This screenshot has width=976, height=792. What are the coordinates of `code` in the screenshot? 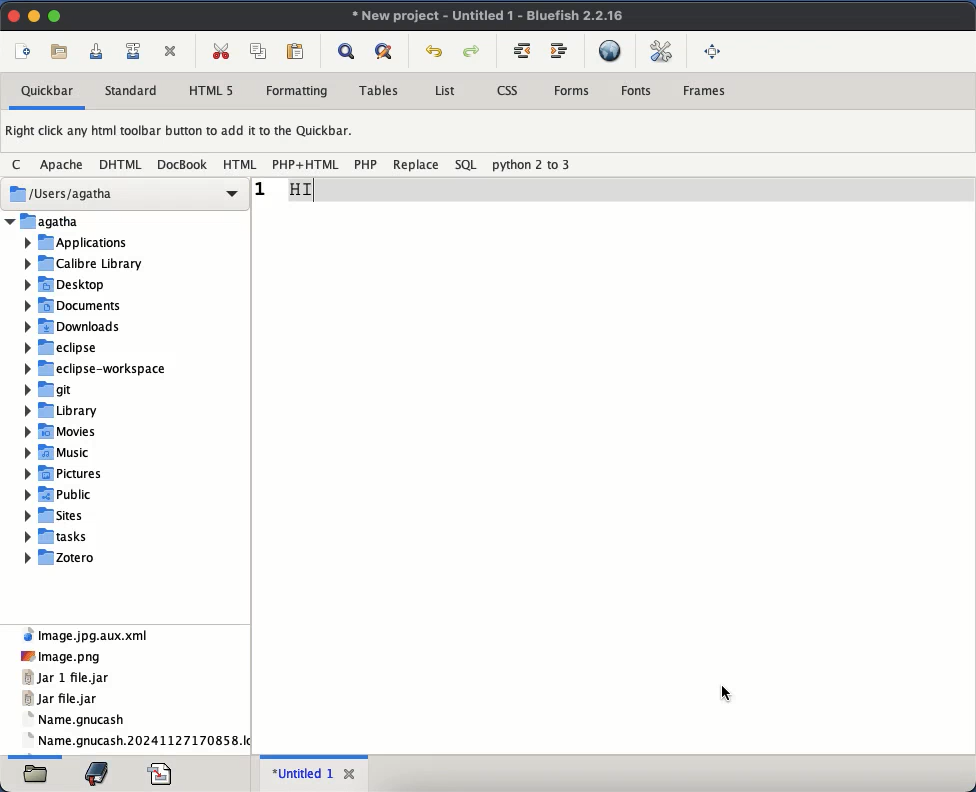 It's located at (160, 771).